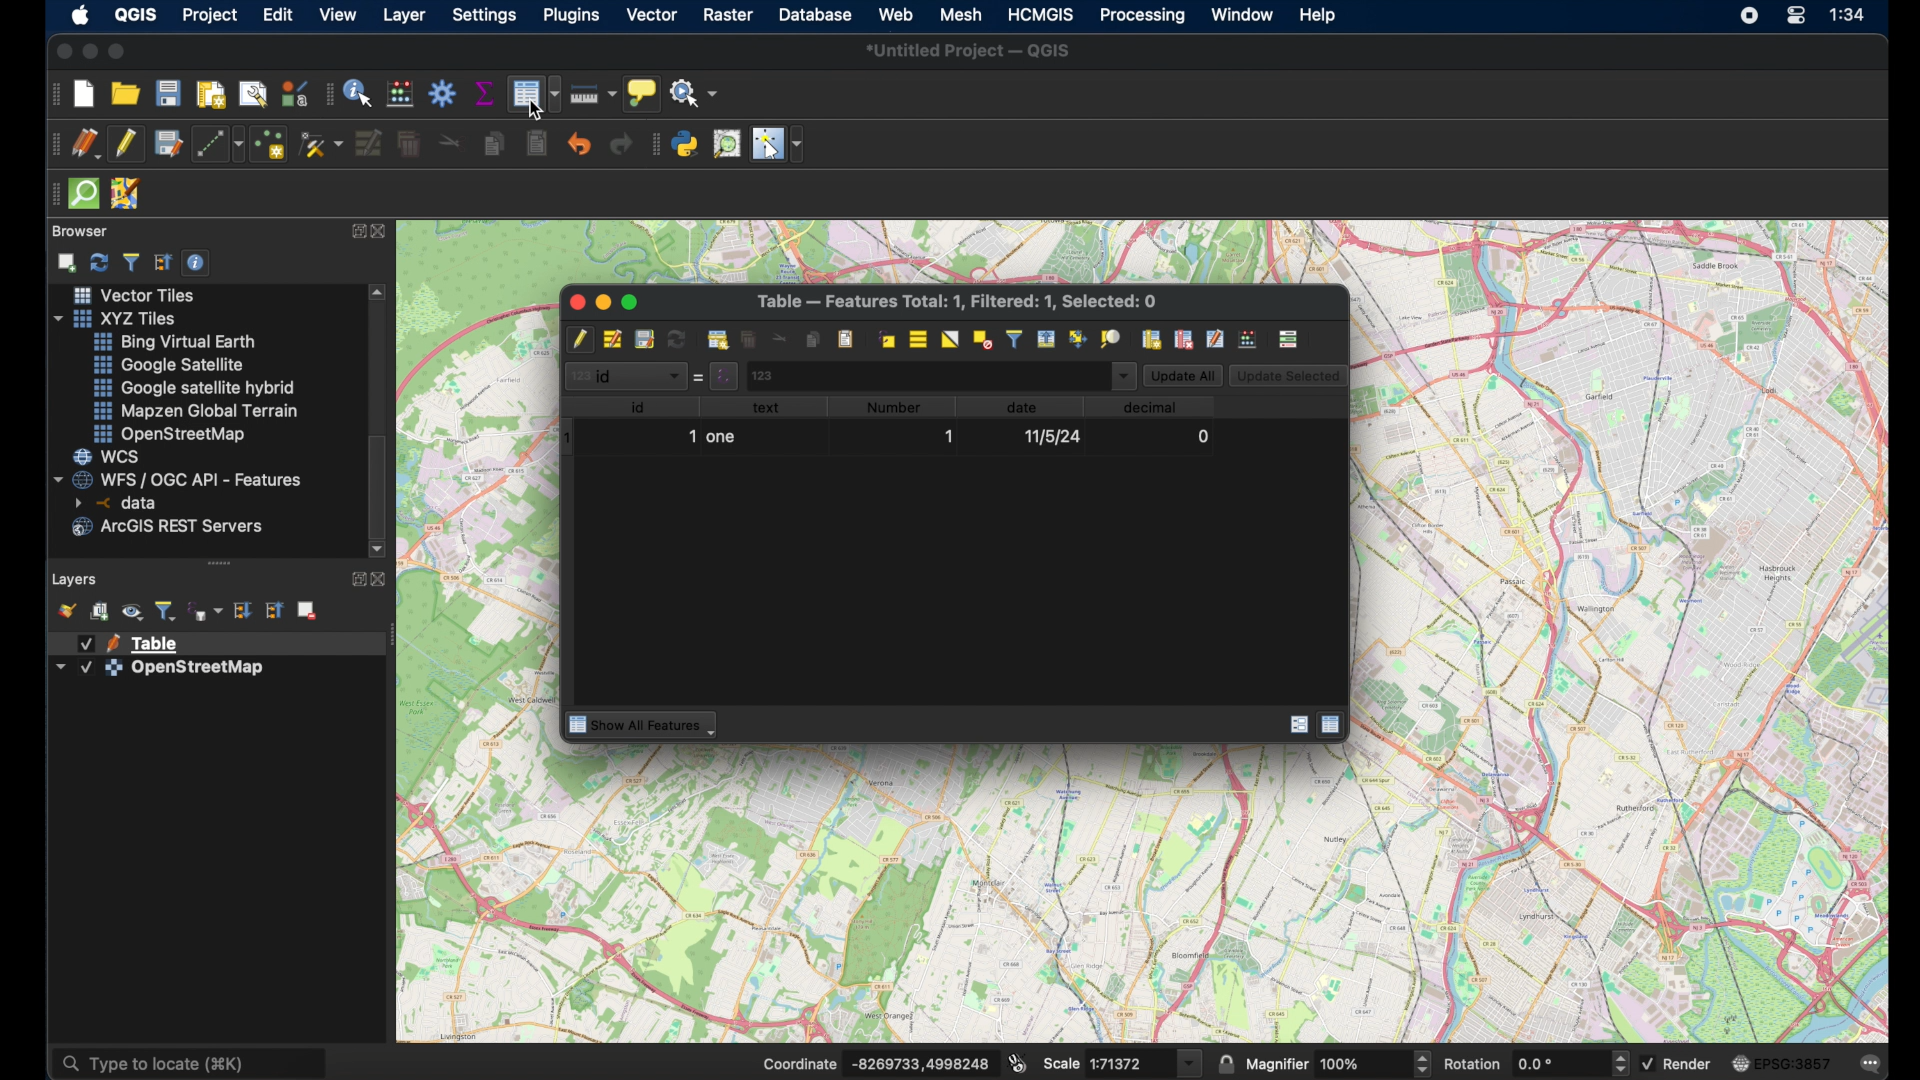  I want to click on toggle editing, so click(124, 143).